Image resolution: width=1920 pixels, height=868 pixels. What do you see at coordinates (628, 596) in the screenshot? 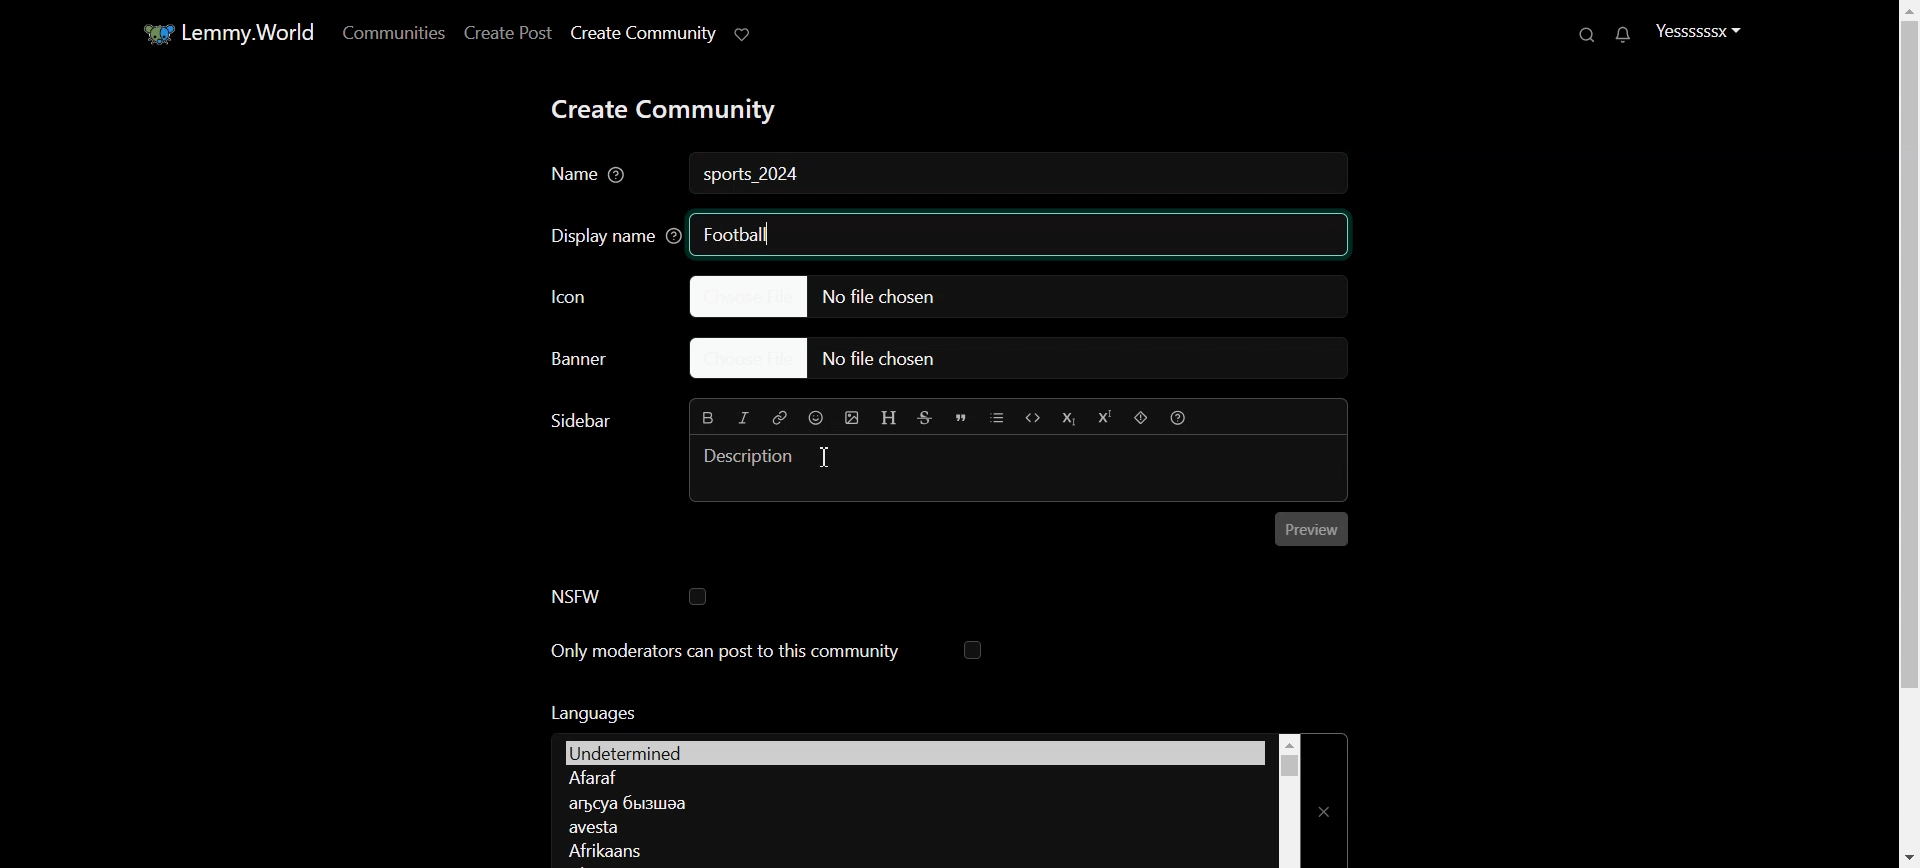
I see `NSFW` at bounding box center [628, 596].